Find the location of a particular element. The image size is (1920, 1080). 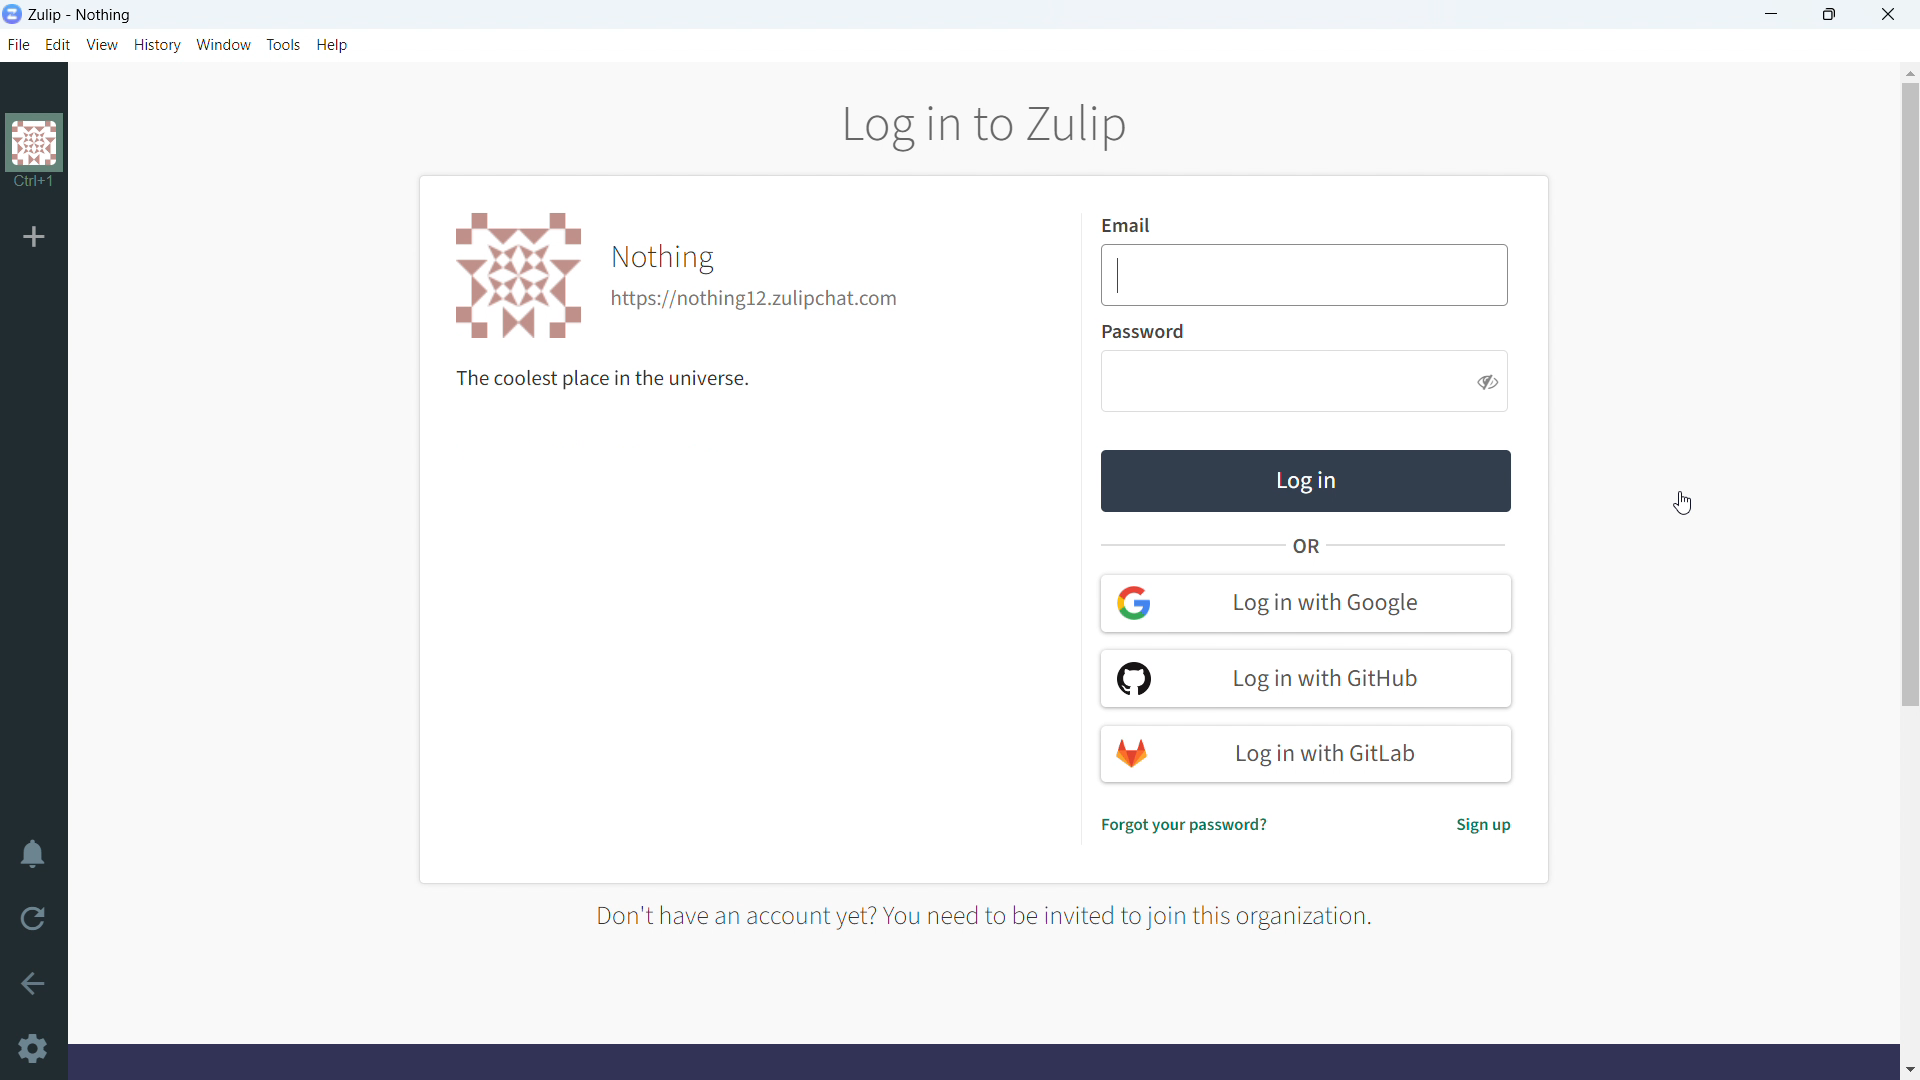

enable do not disturb is located at coordinates (33, 854).